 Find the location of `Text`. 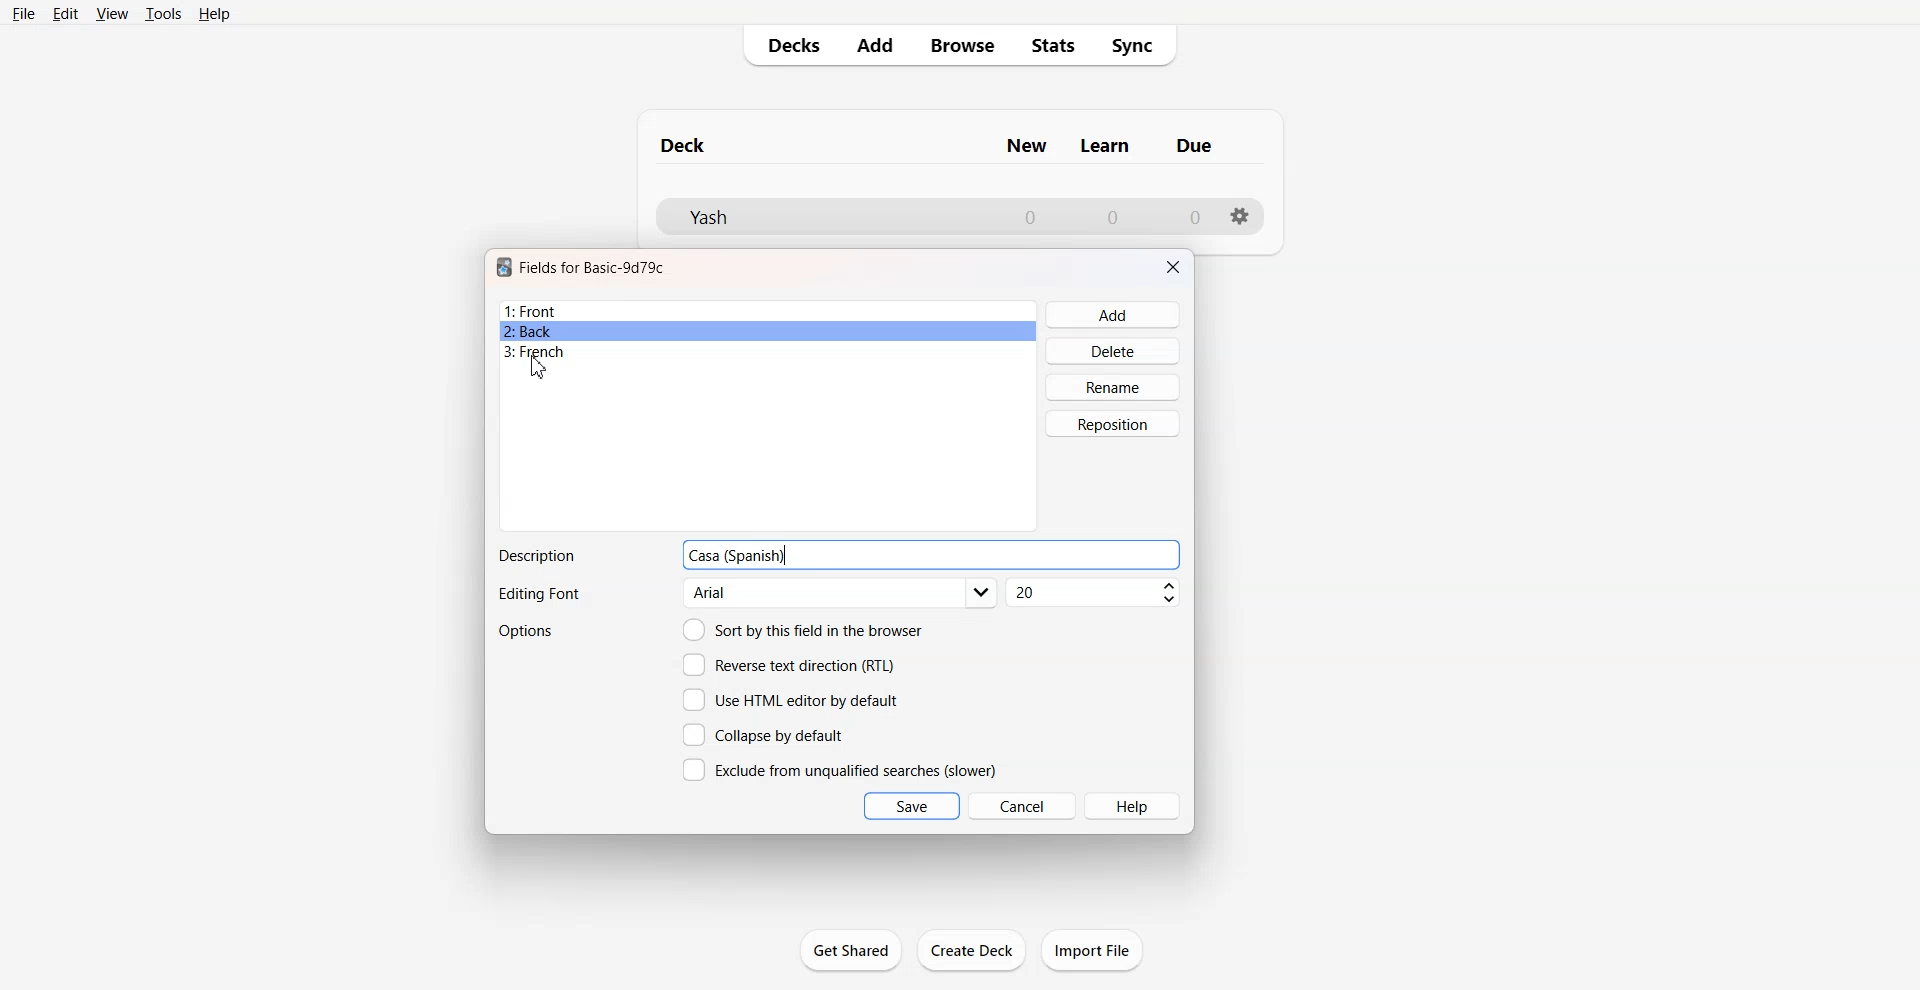

Text is located at coordinates (538, 595).